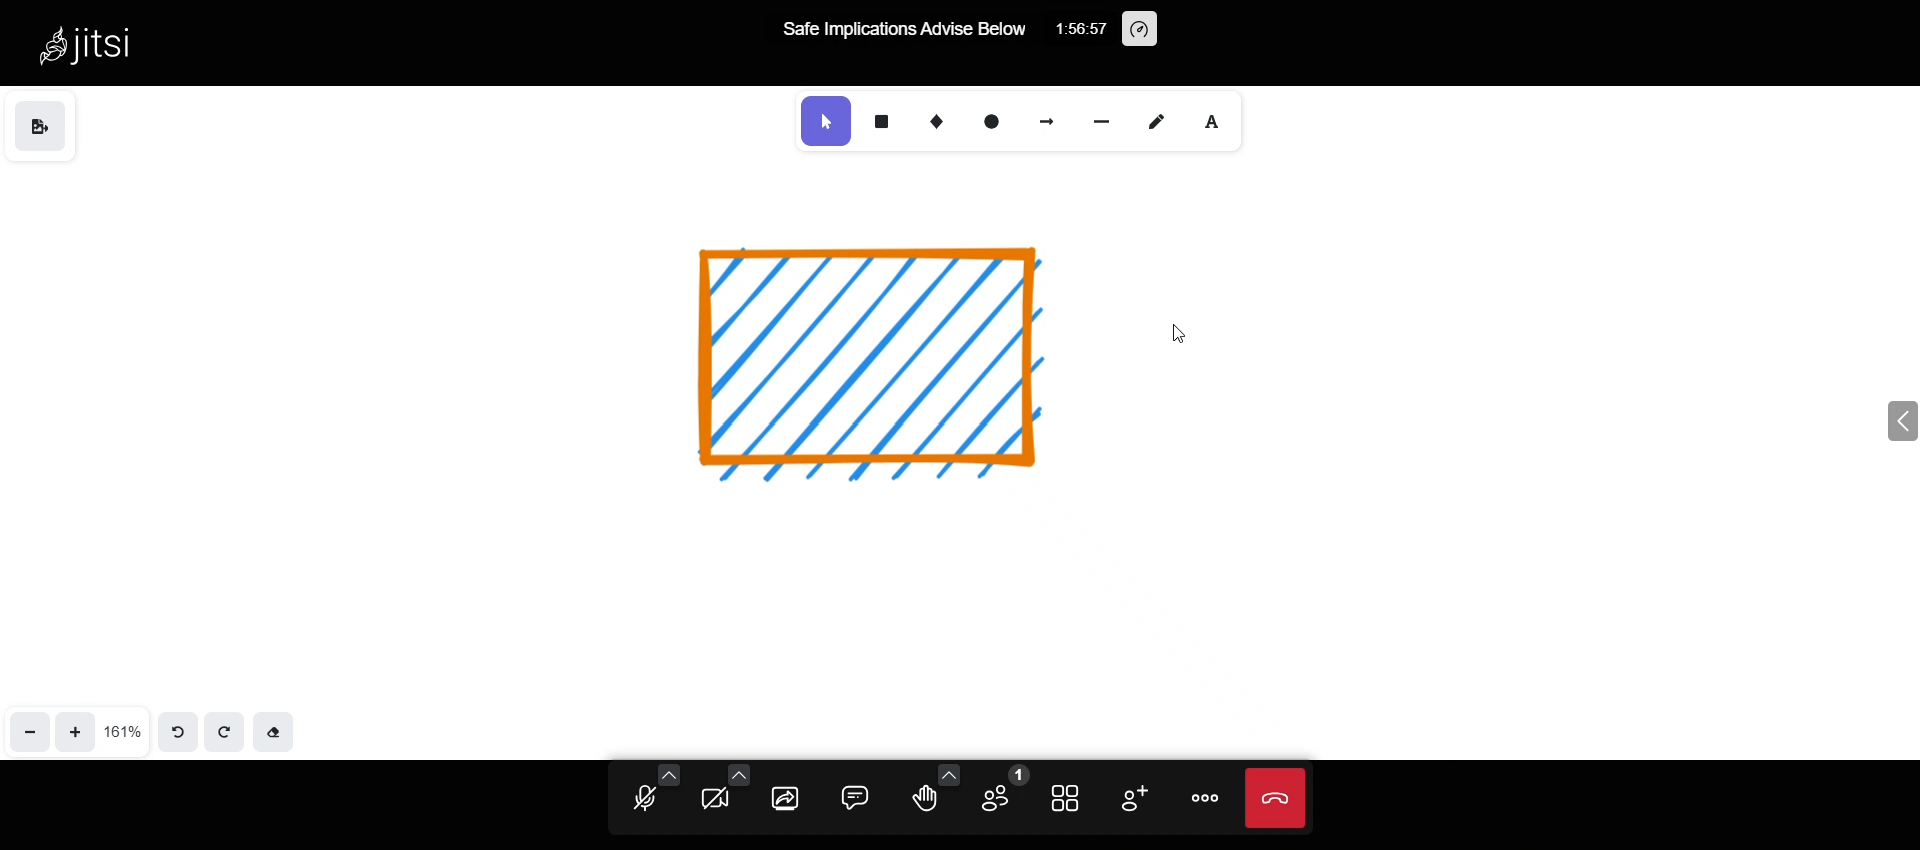 This screenshot has width=1920, height=850. Describe the element at coordinates (828, 121) in the screenshot. I see `selection` at that location.